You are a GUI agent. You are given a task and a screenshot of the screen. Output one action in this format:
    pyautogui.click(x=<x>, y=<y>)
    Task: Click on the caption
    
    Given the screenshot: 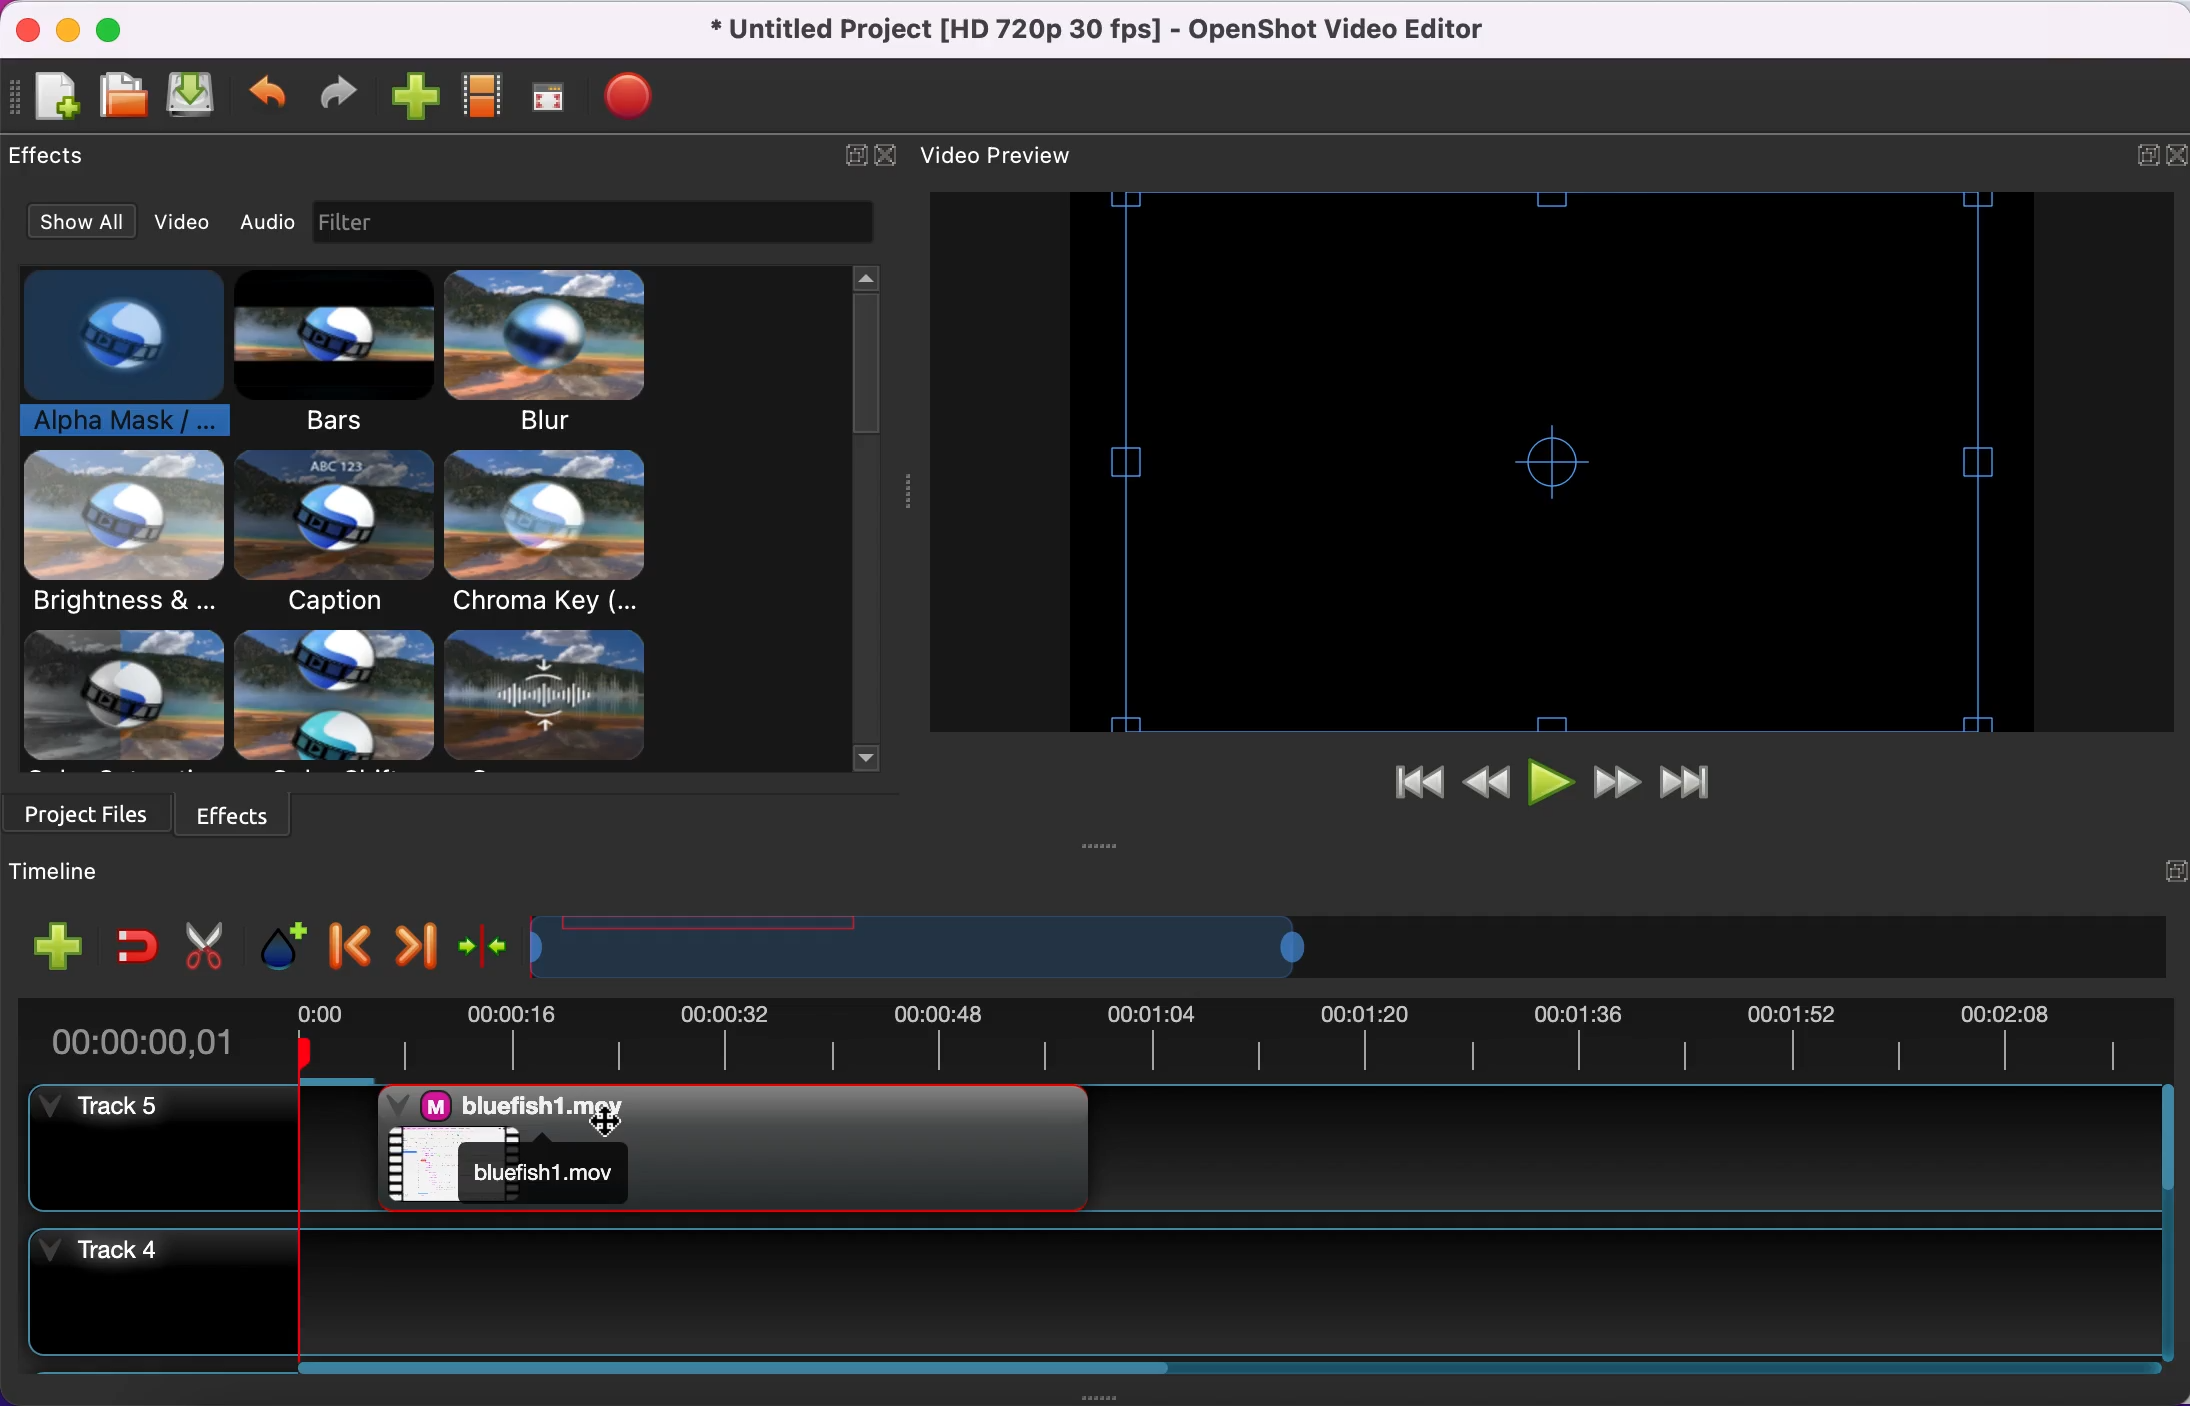 What is the action you would take?
    pyautogui.click(x=331, y=534)
    